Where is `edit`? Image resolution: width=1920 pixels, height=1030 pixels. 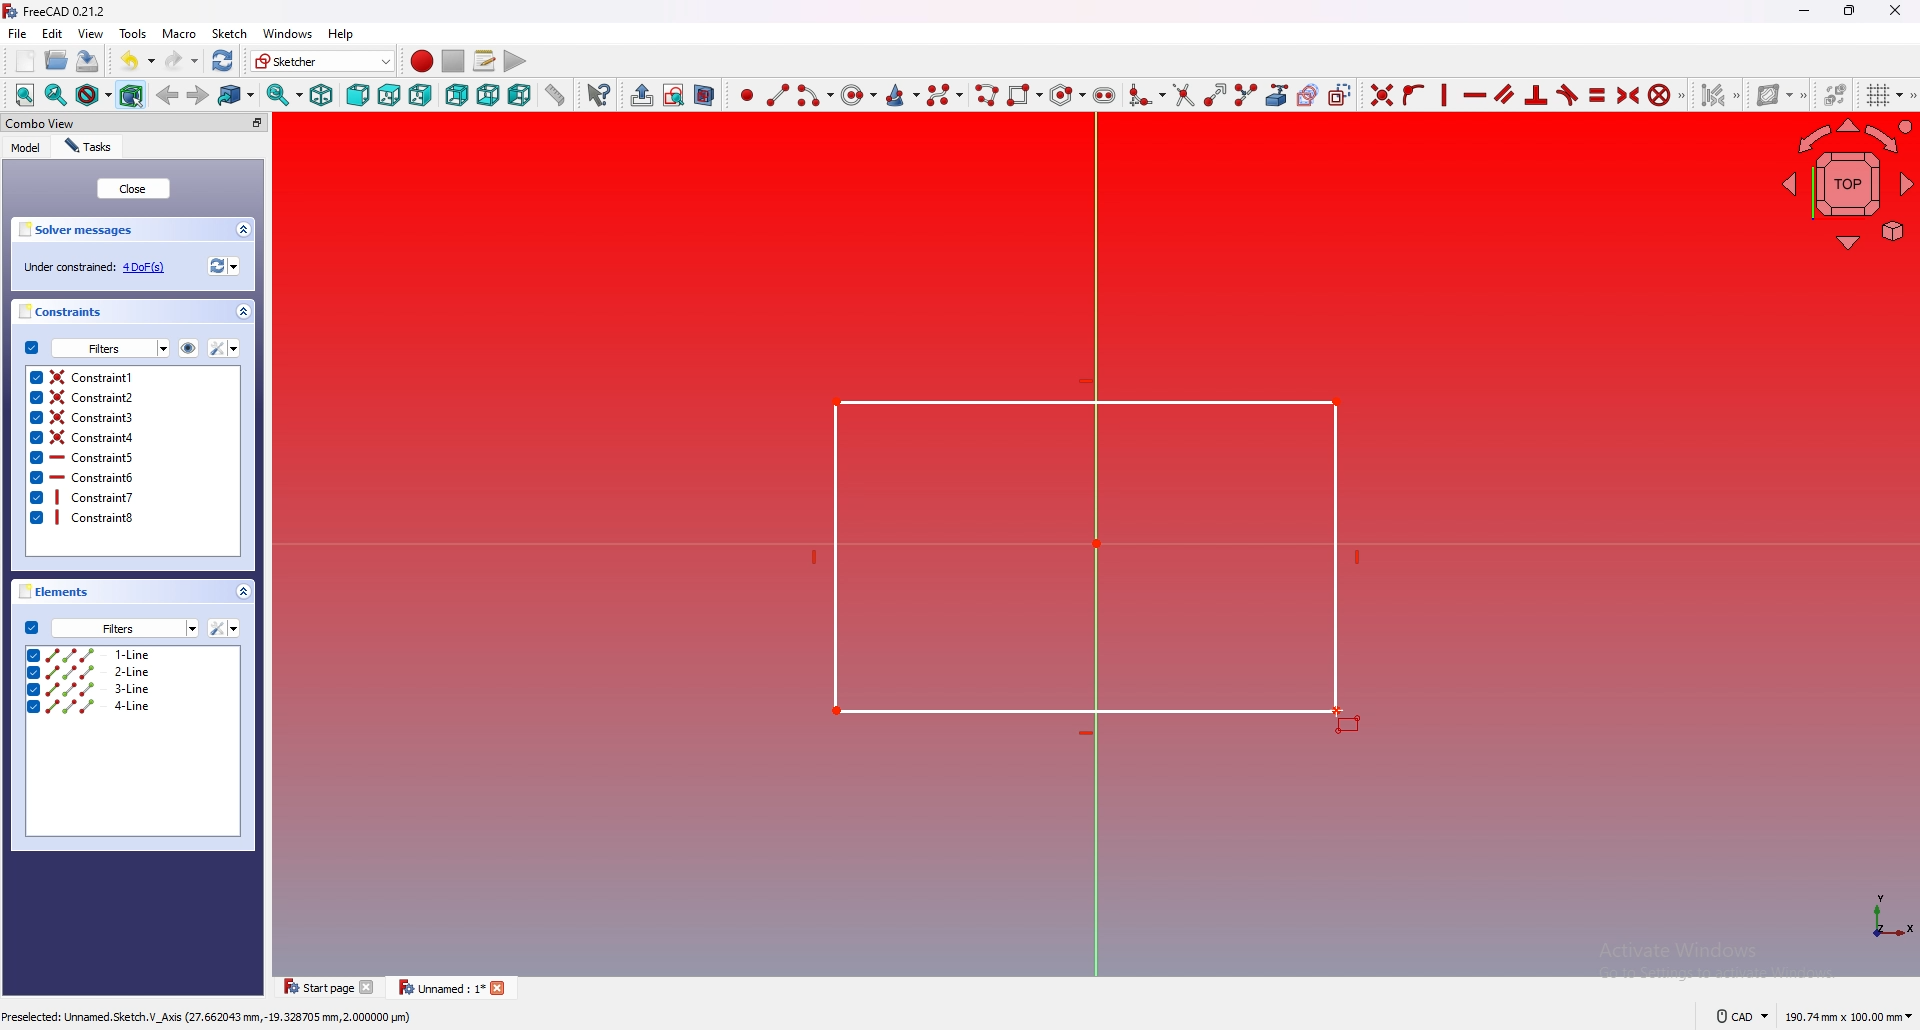 edit is located at coordinates (52, 33).